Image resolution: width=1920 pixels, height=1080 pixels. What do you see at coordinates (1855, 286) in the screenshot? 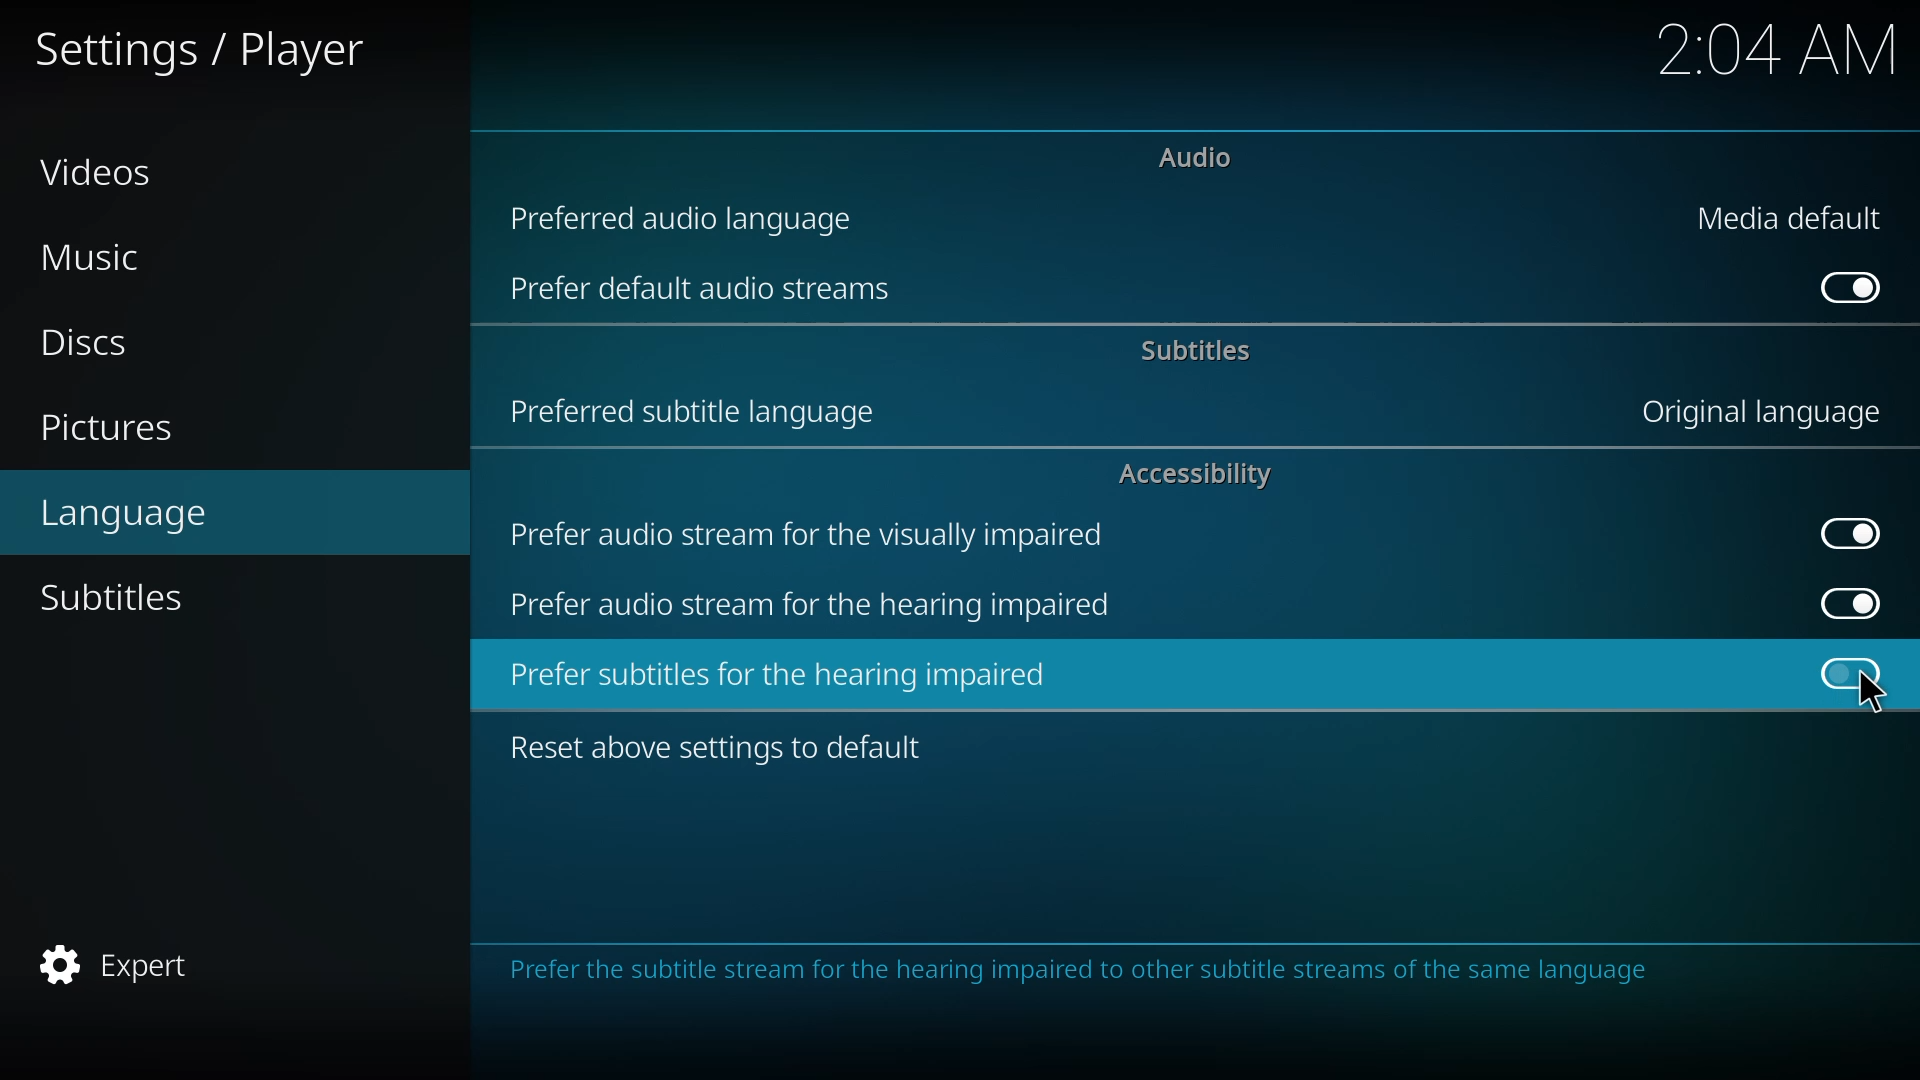
I see `enabled` at bounding box center [1855, 286].